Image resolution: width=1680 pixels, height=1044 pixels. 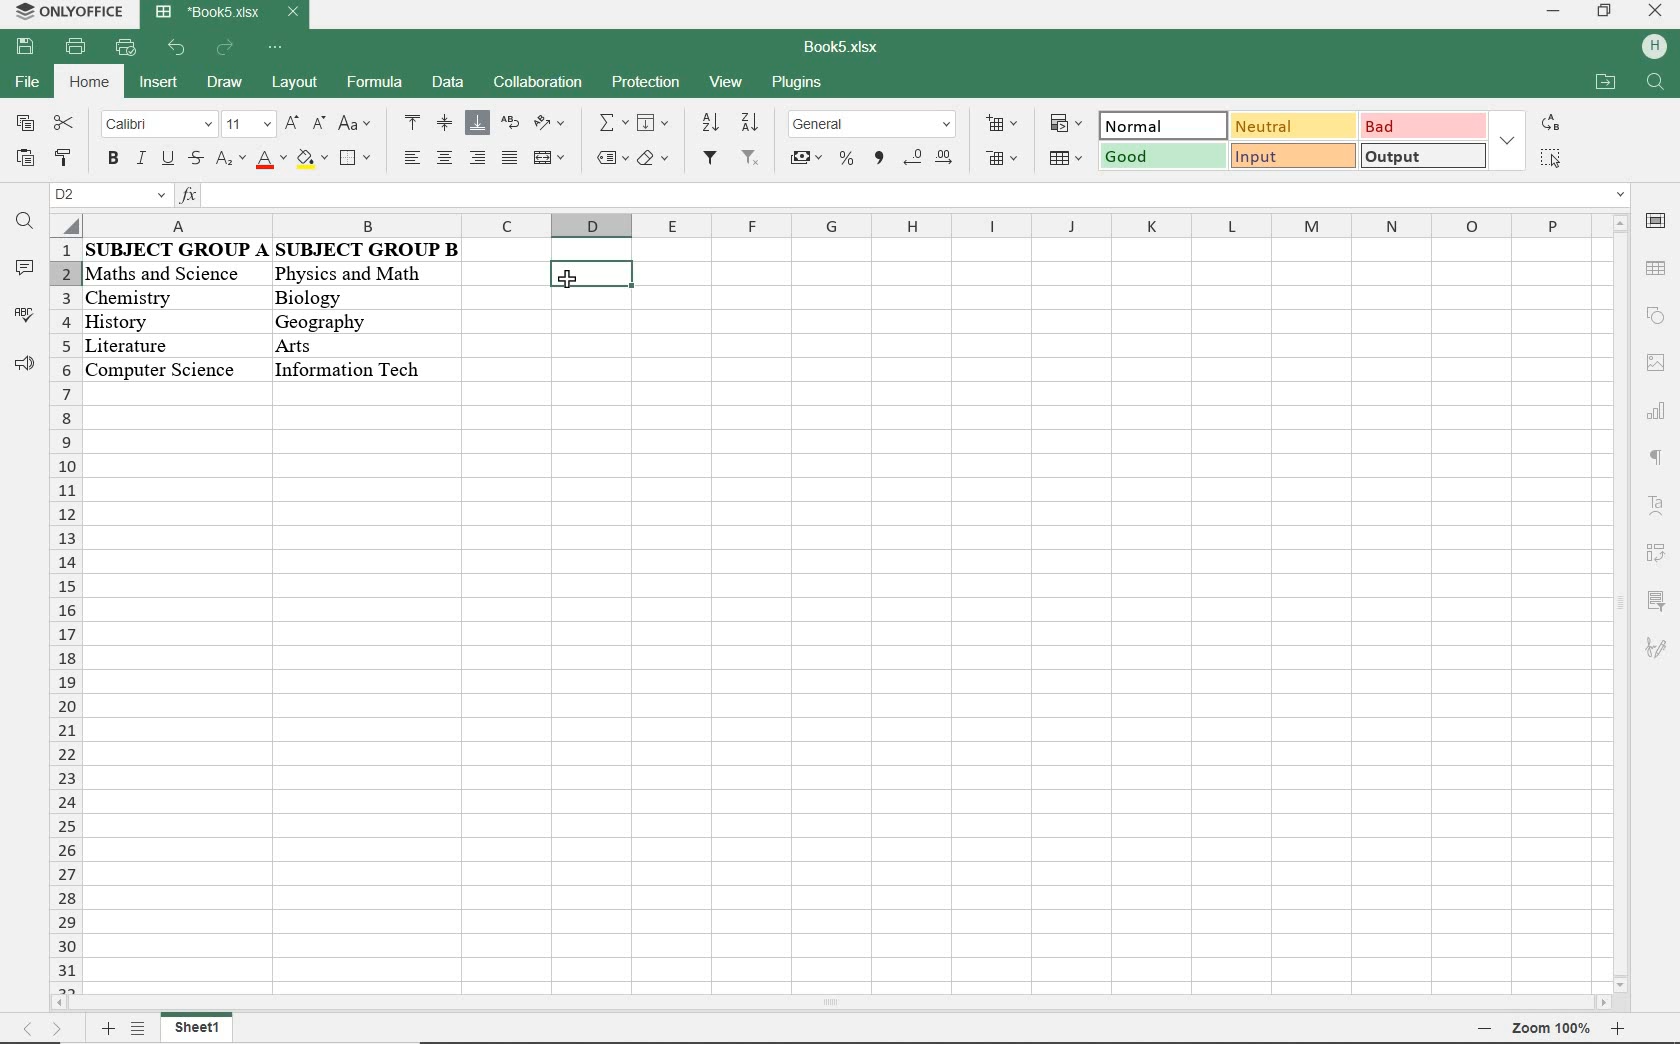 I want to click on plugins, so click(x=795, y=84).